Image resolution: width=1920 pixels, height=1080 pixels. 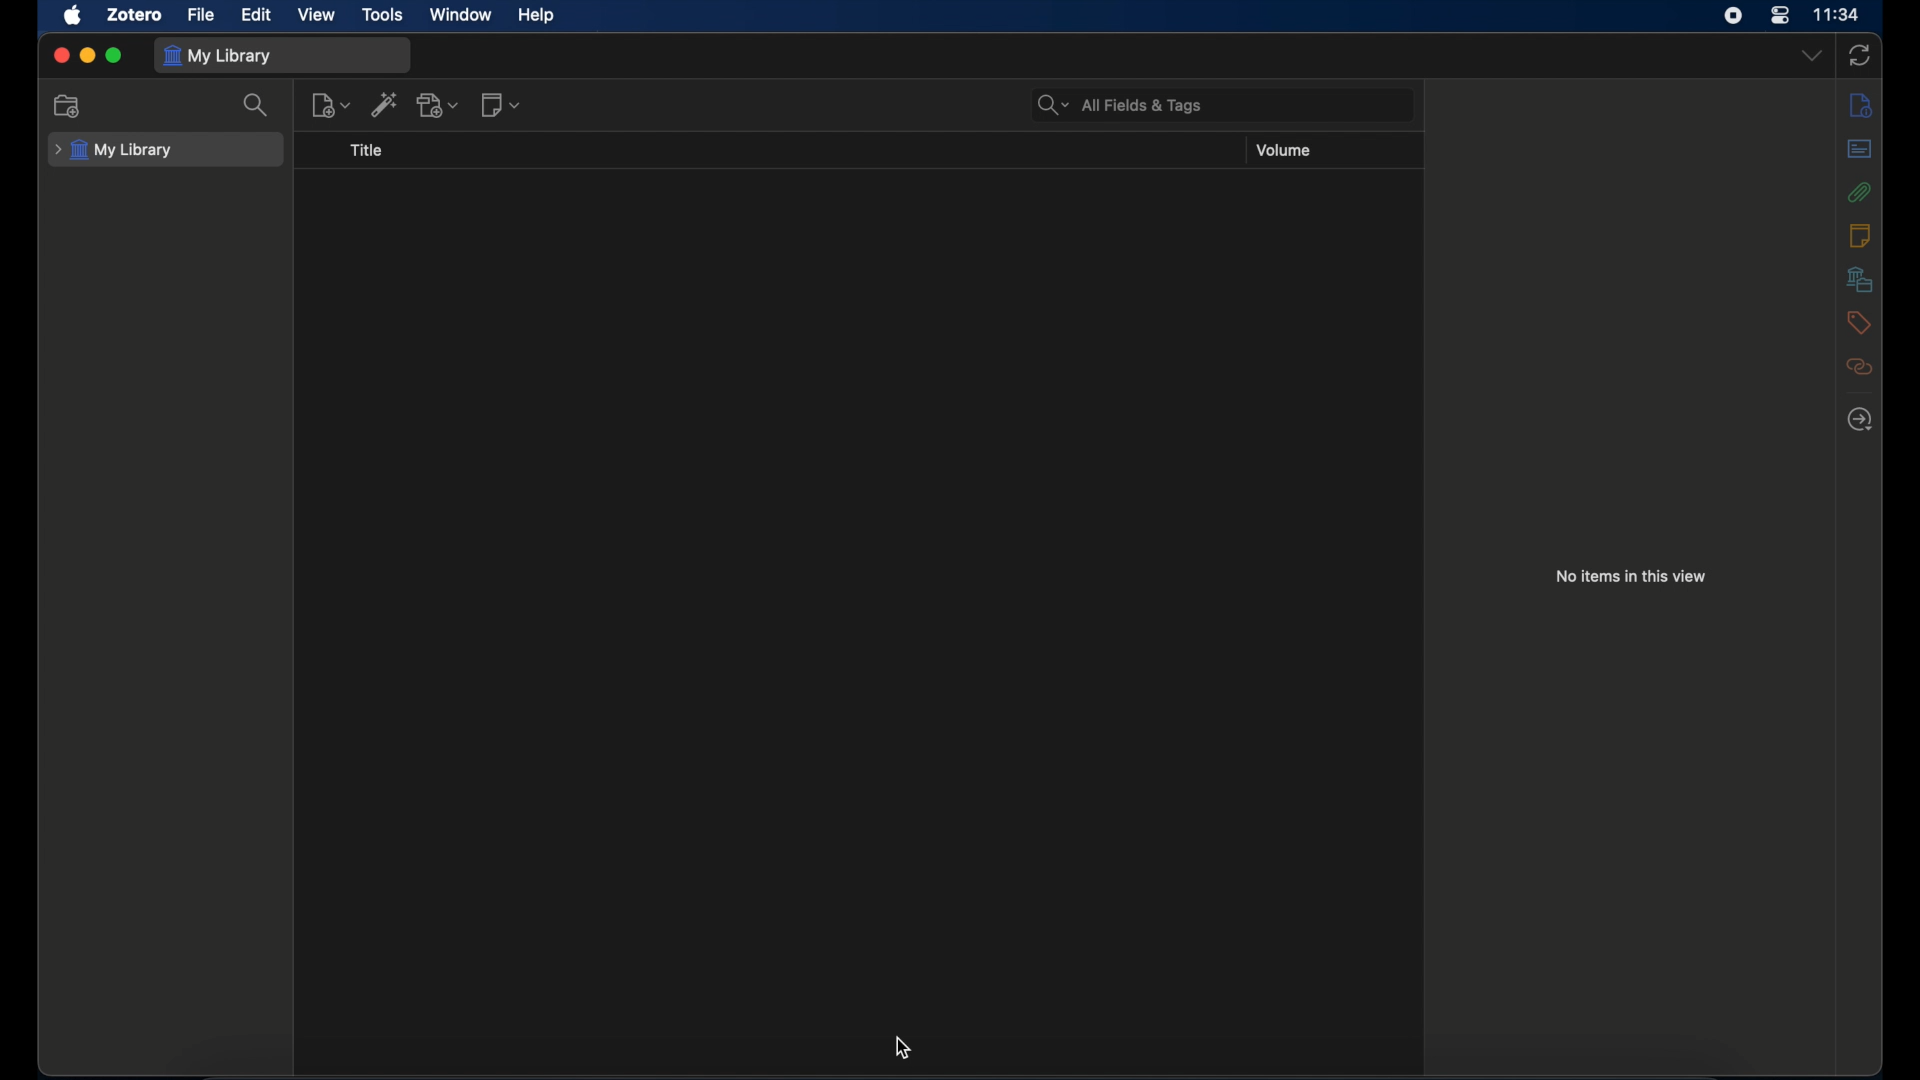 I want to click on control center, so click(x=1780, y=16).